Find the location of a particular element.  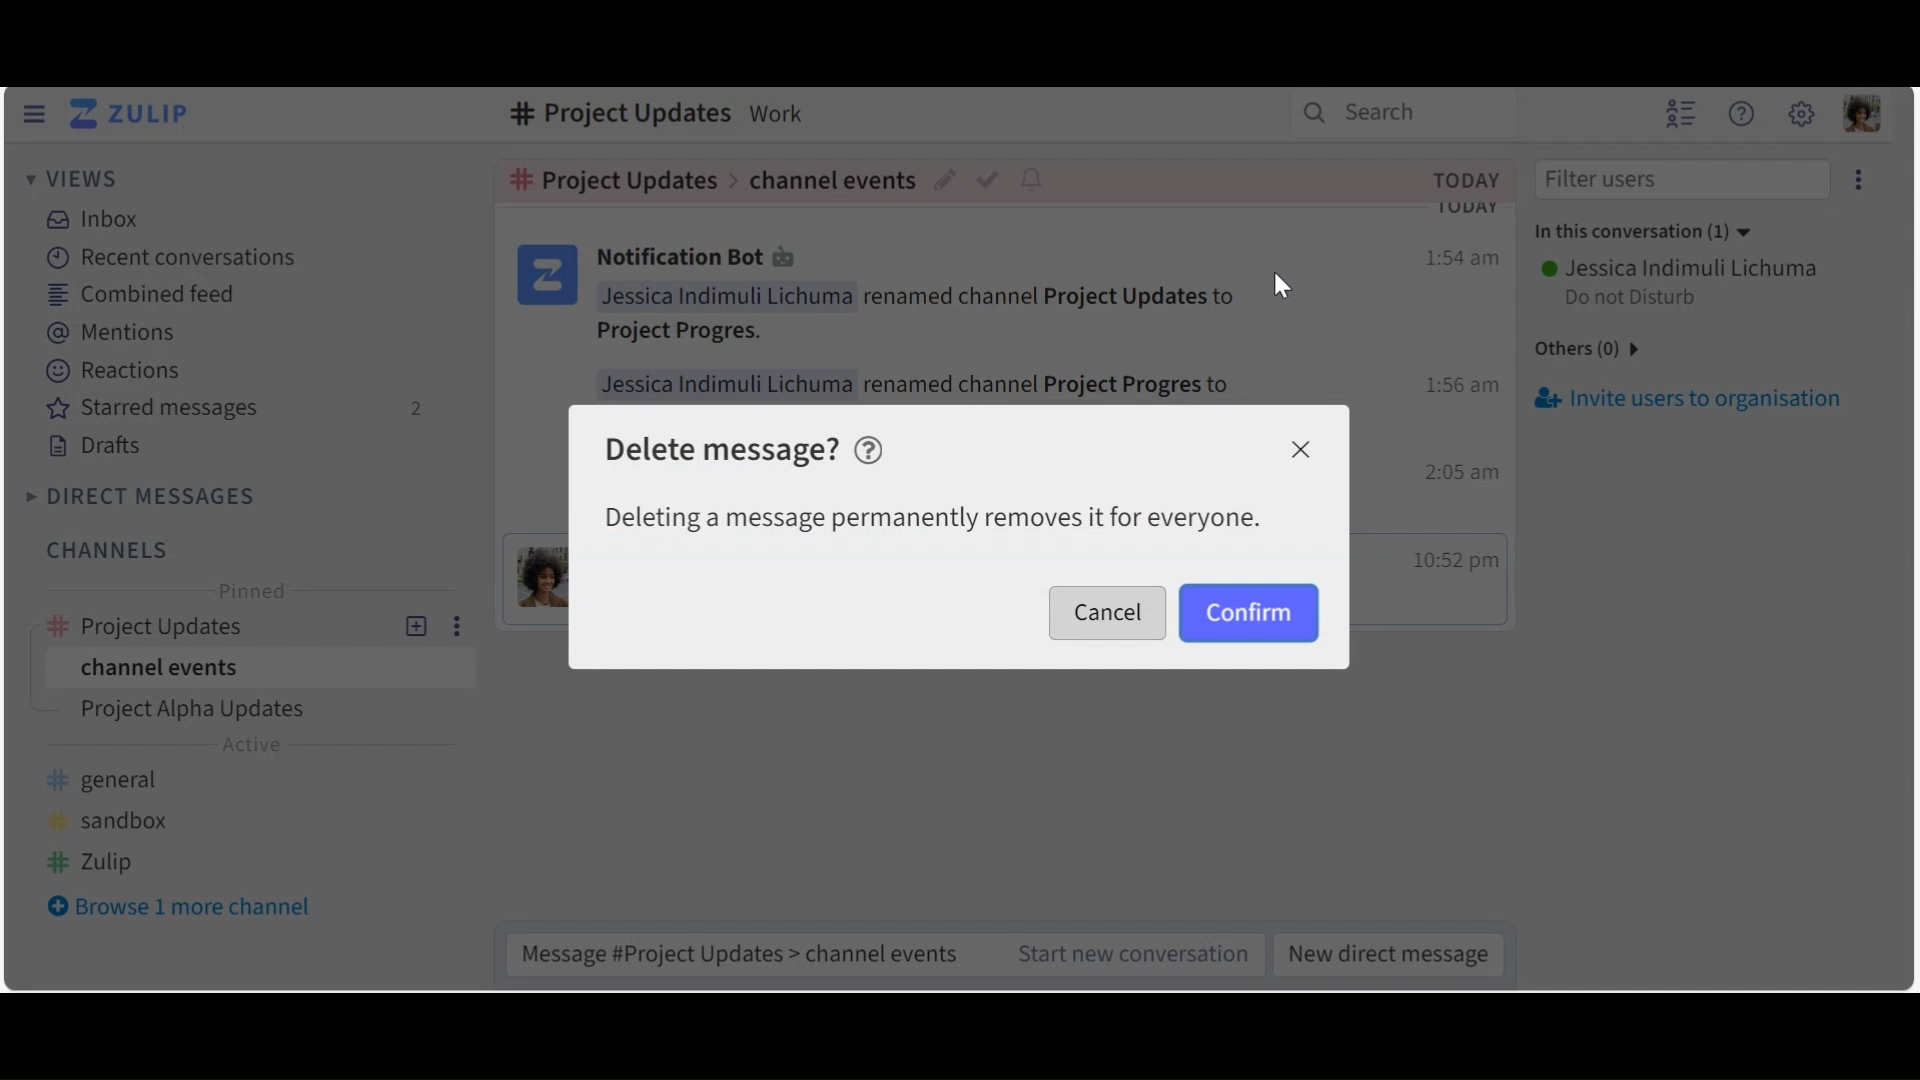

Channel topic is located at coordinates (614, 180).